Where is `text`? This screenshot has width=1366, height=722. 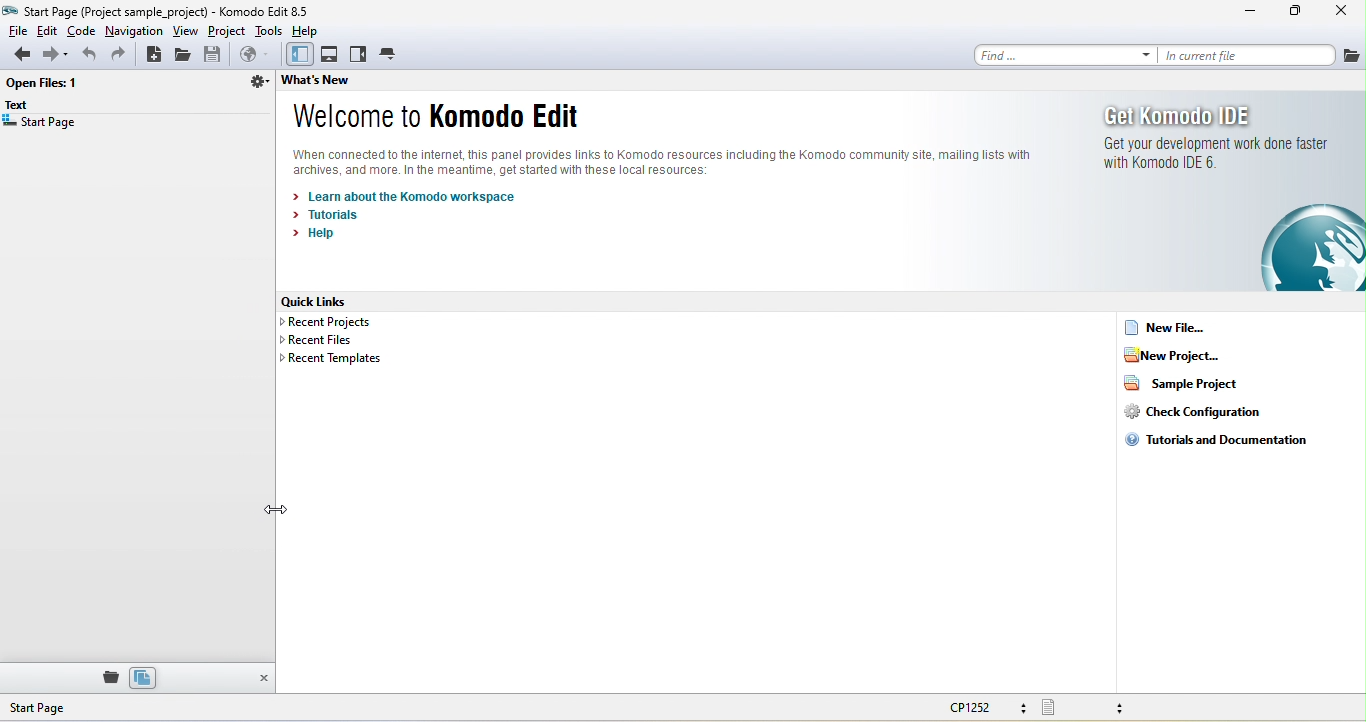 text is located at coordinates (23, 106).